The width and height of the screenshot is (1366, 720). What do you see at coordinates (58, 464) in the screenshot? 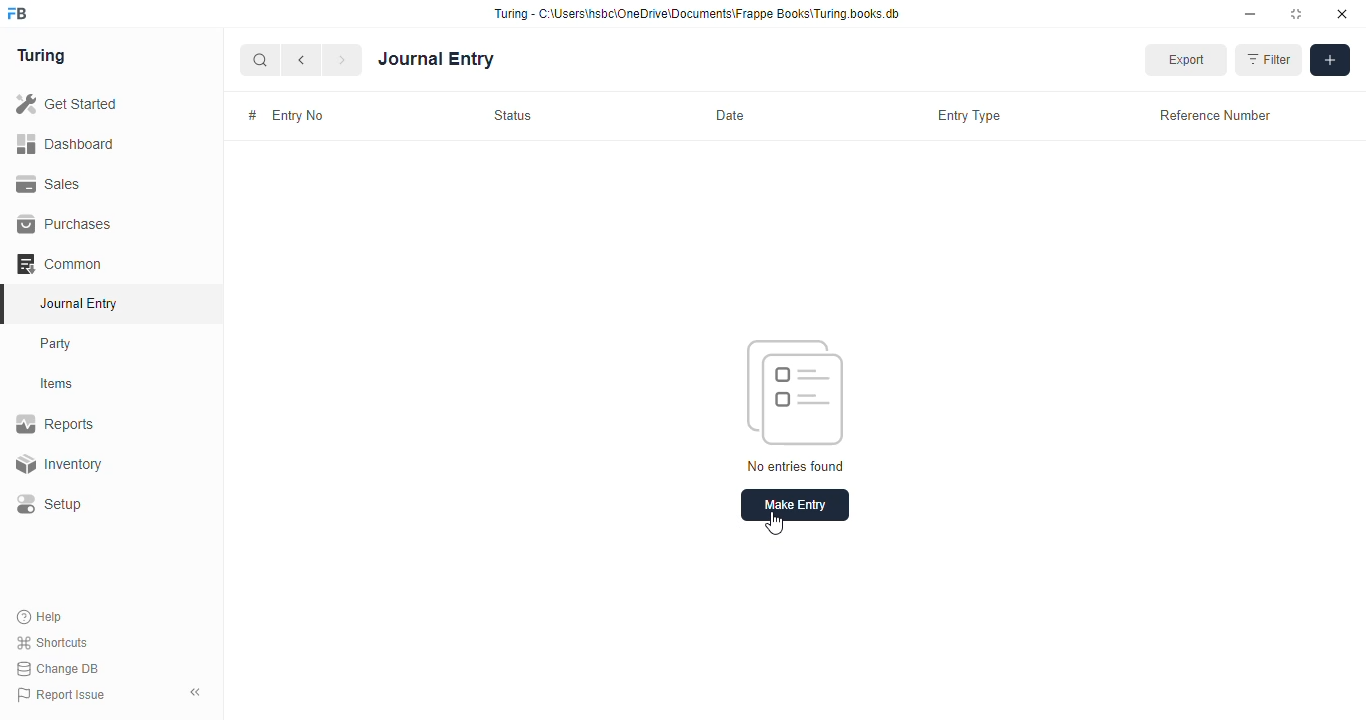
I see `inventory` at bounding box center [58, 464].